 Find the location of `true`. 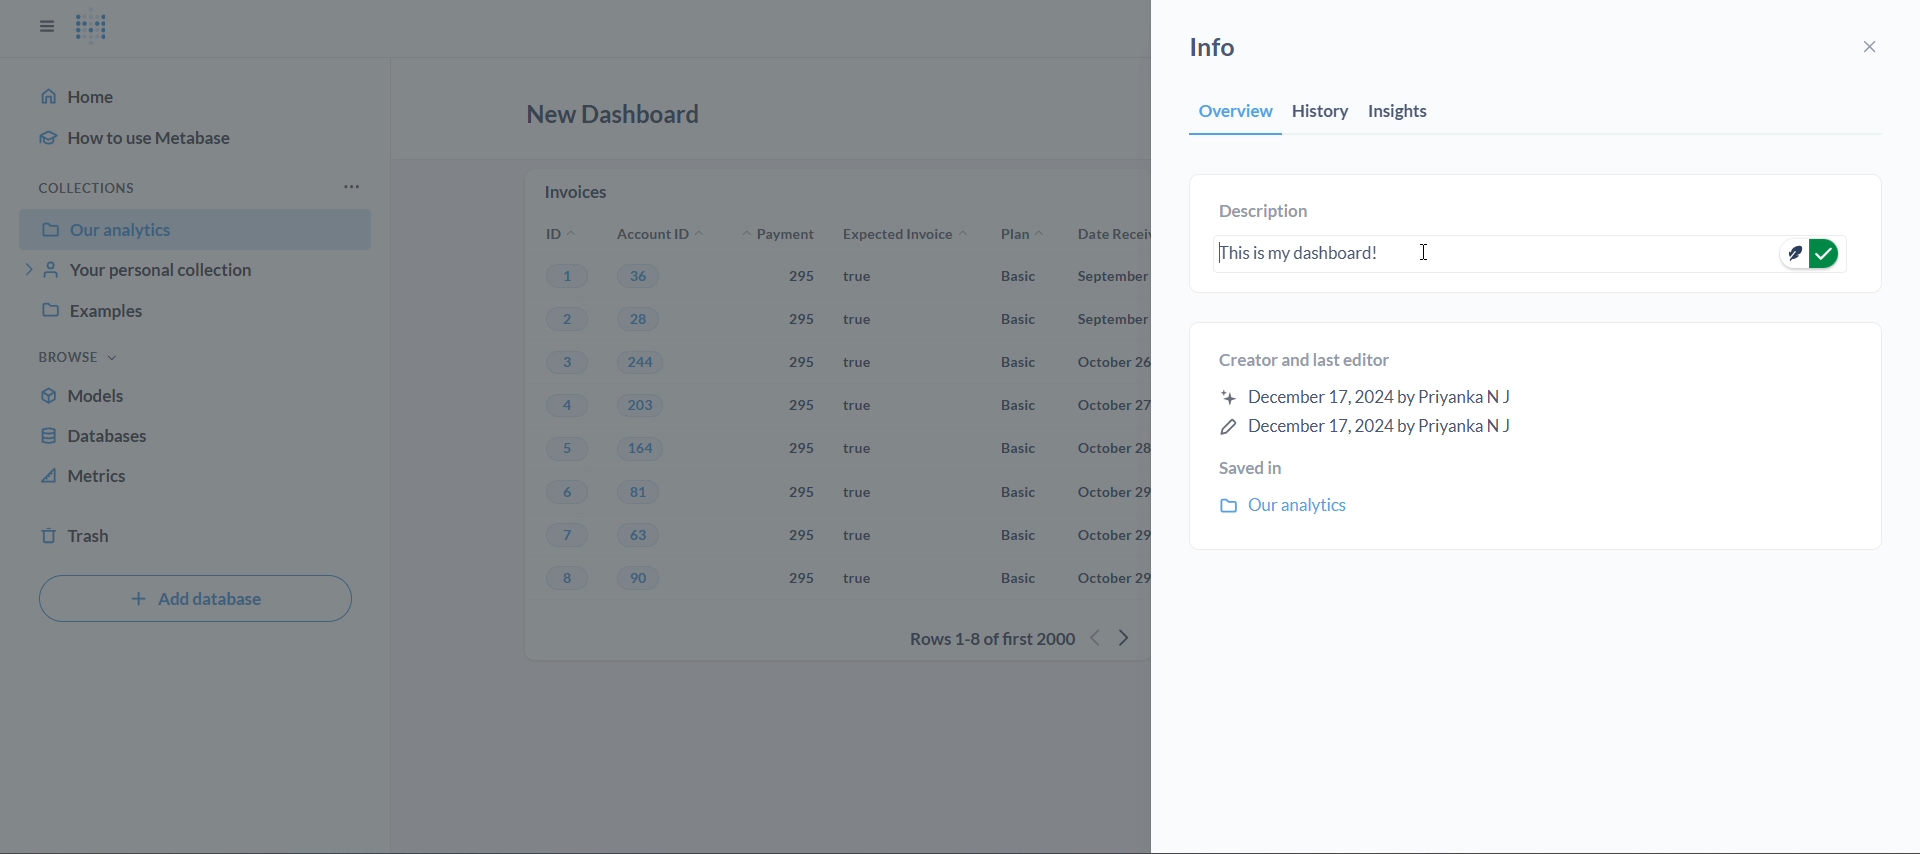

true is located at coordinates (867, 279).